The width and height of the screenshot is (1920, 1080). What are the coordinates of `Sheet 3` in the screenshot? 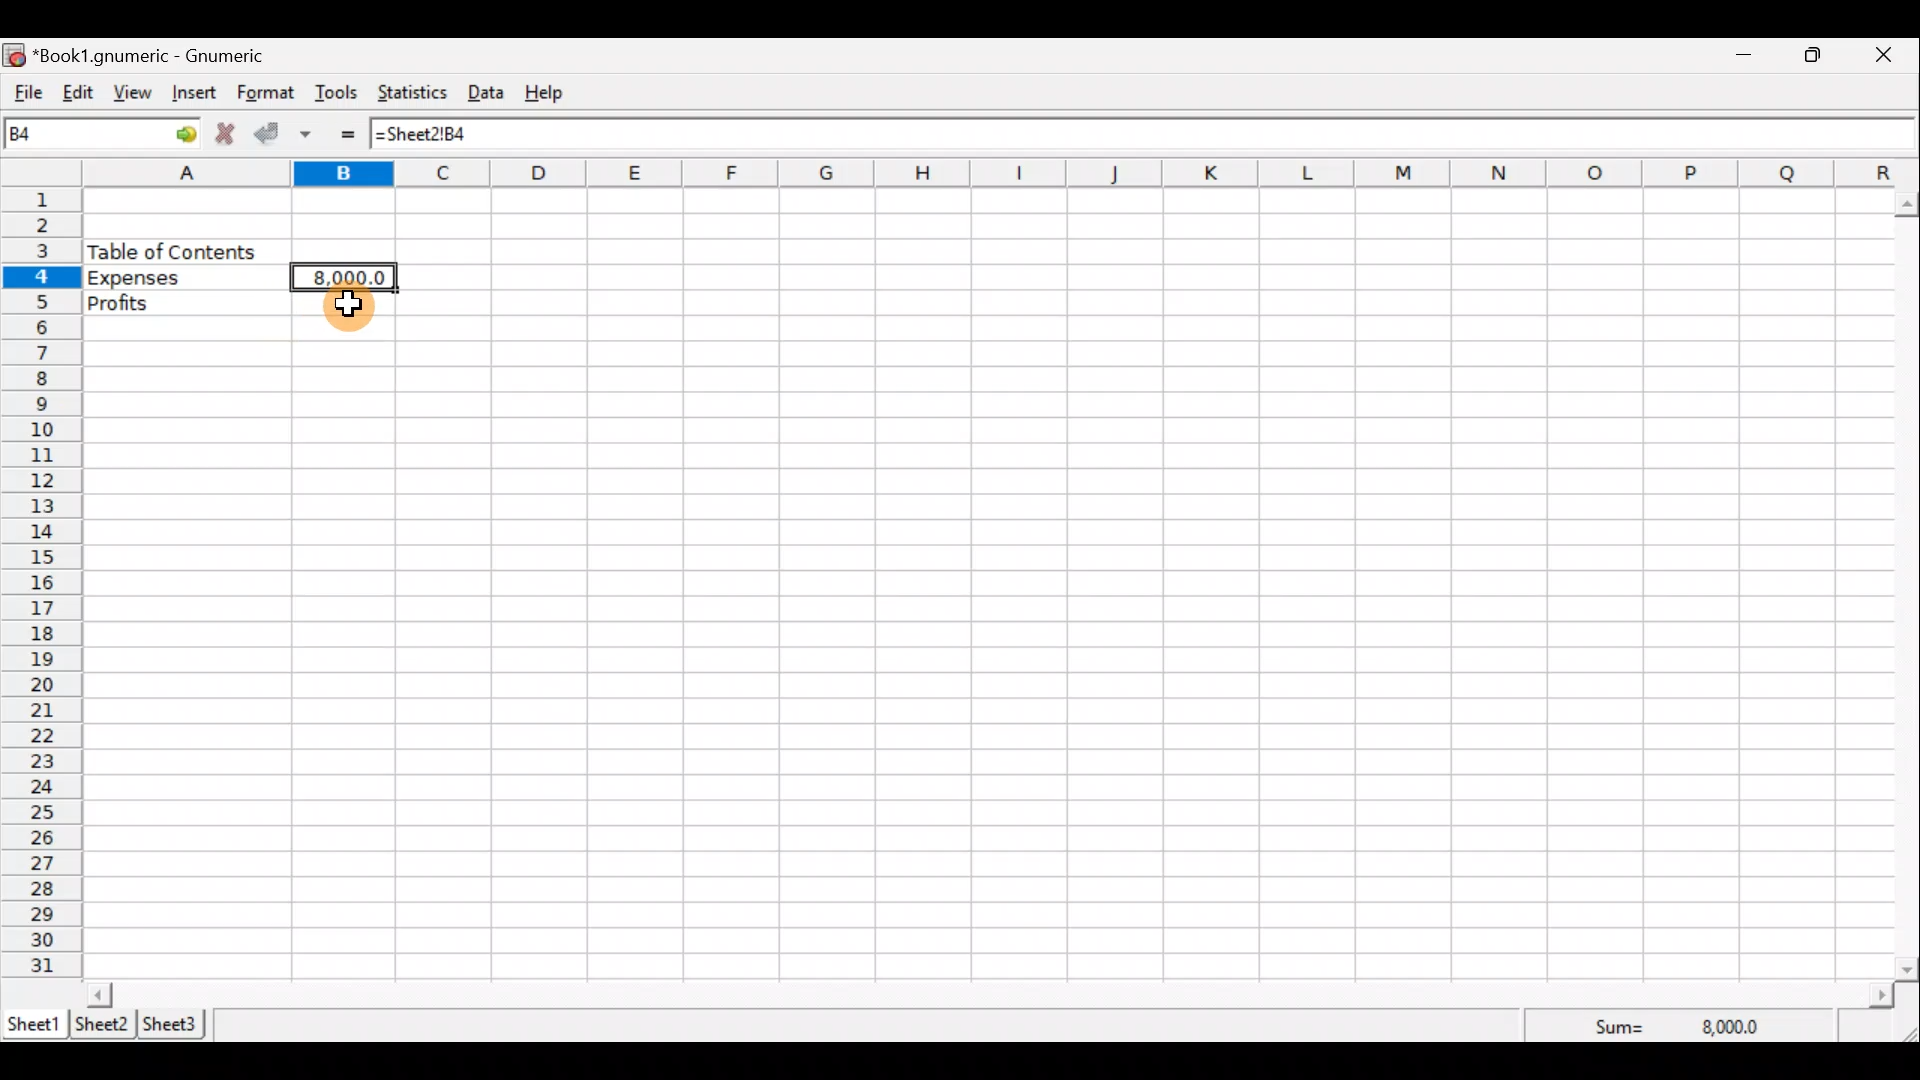 It's located at (176, 1024).